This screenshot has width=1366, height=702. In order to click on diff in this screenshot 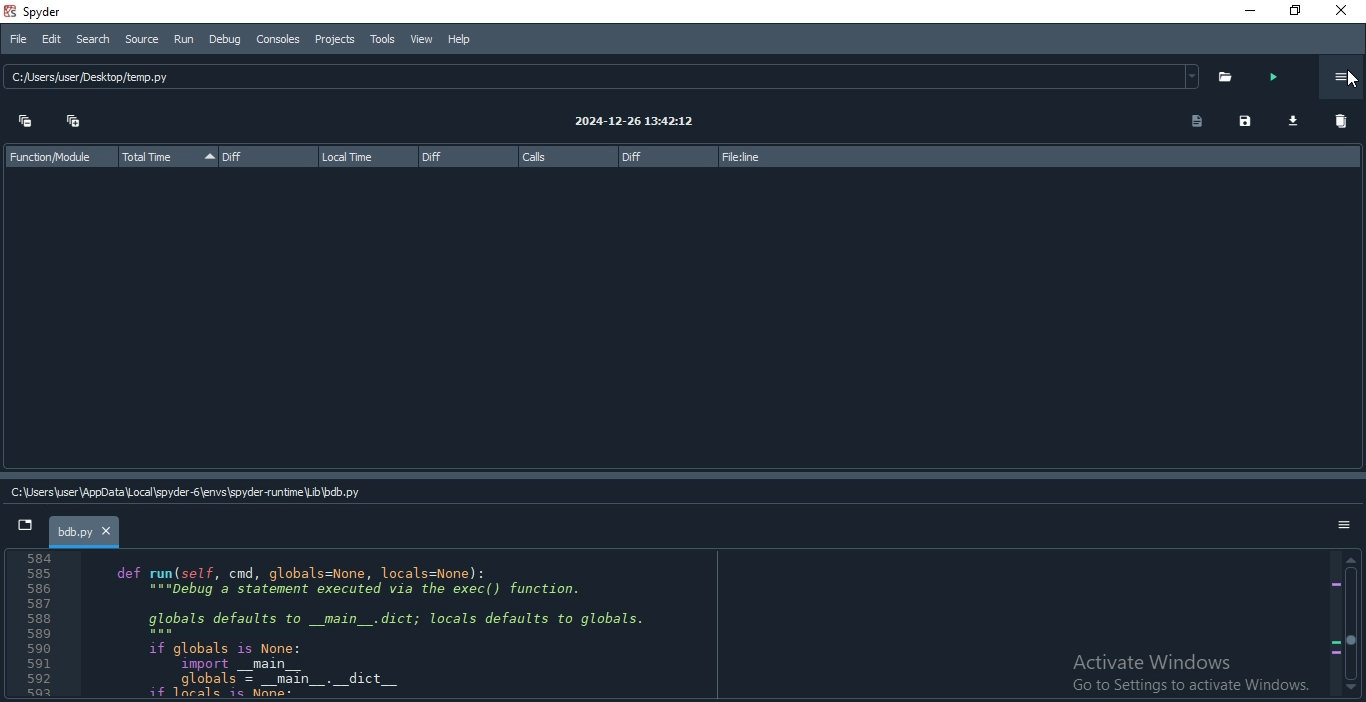, I will do `click(669, 156)`.